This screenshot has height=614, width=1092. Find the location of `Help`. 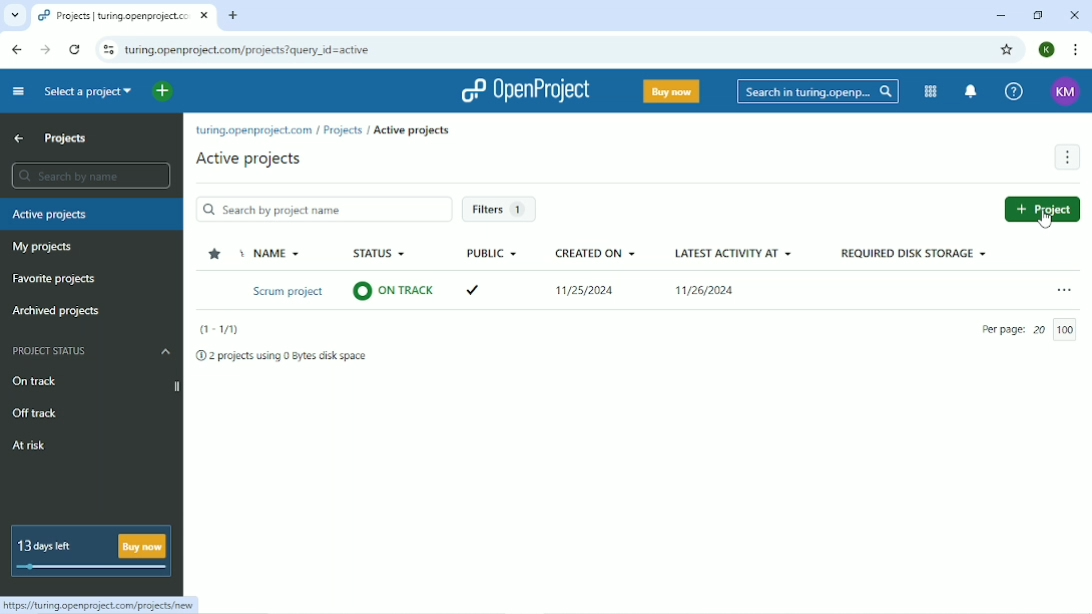

Help is located at coordinates (1014, 90).